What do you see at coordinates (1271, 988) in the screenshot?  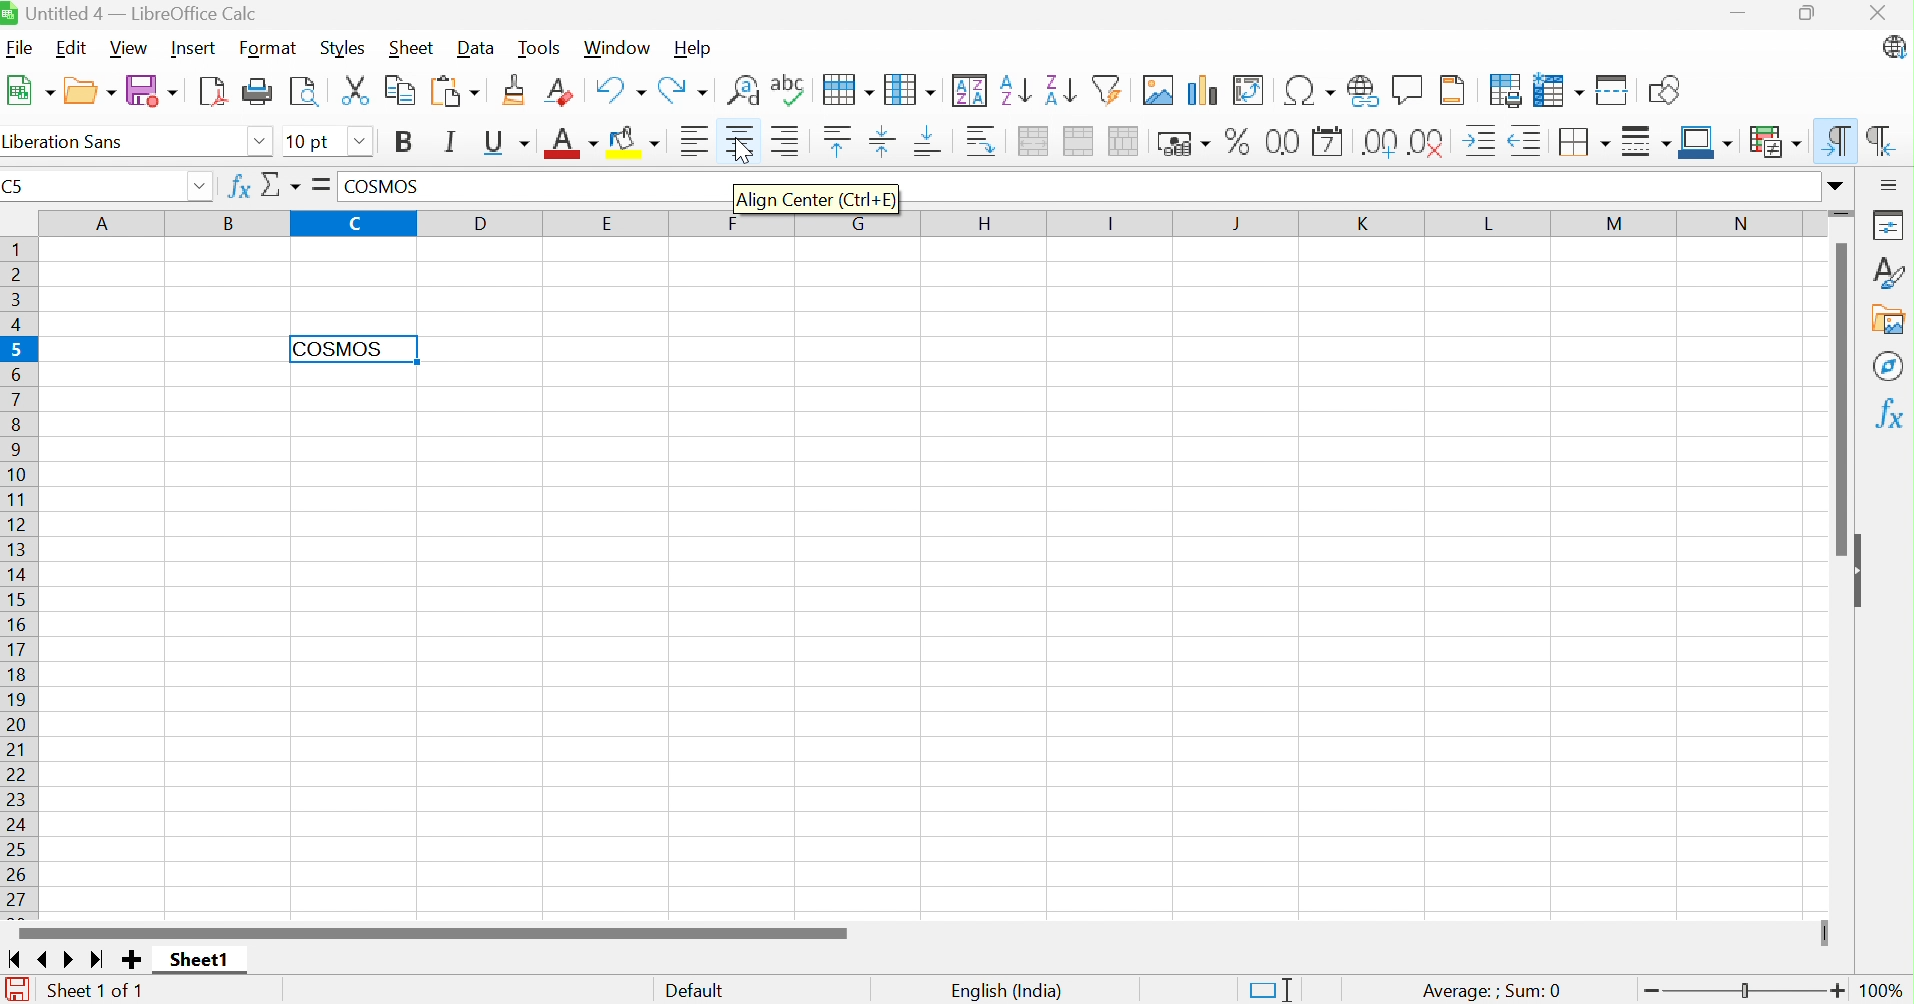 I see `Standard Selection. Click to change the selection mode.` at bounding box center [1271, 988].